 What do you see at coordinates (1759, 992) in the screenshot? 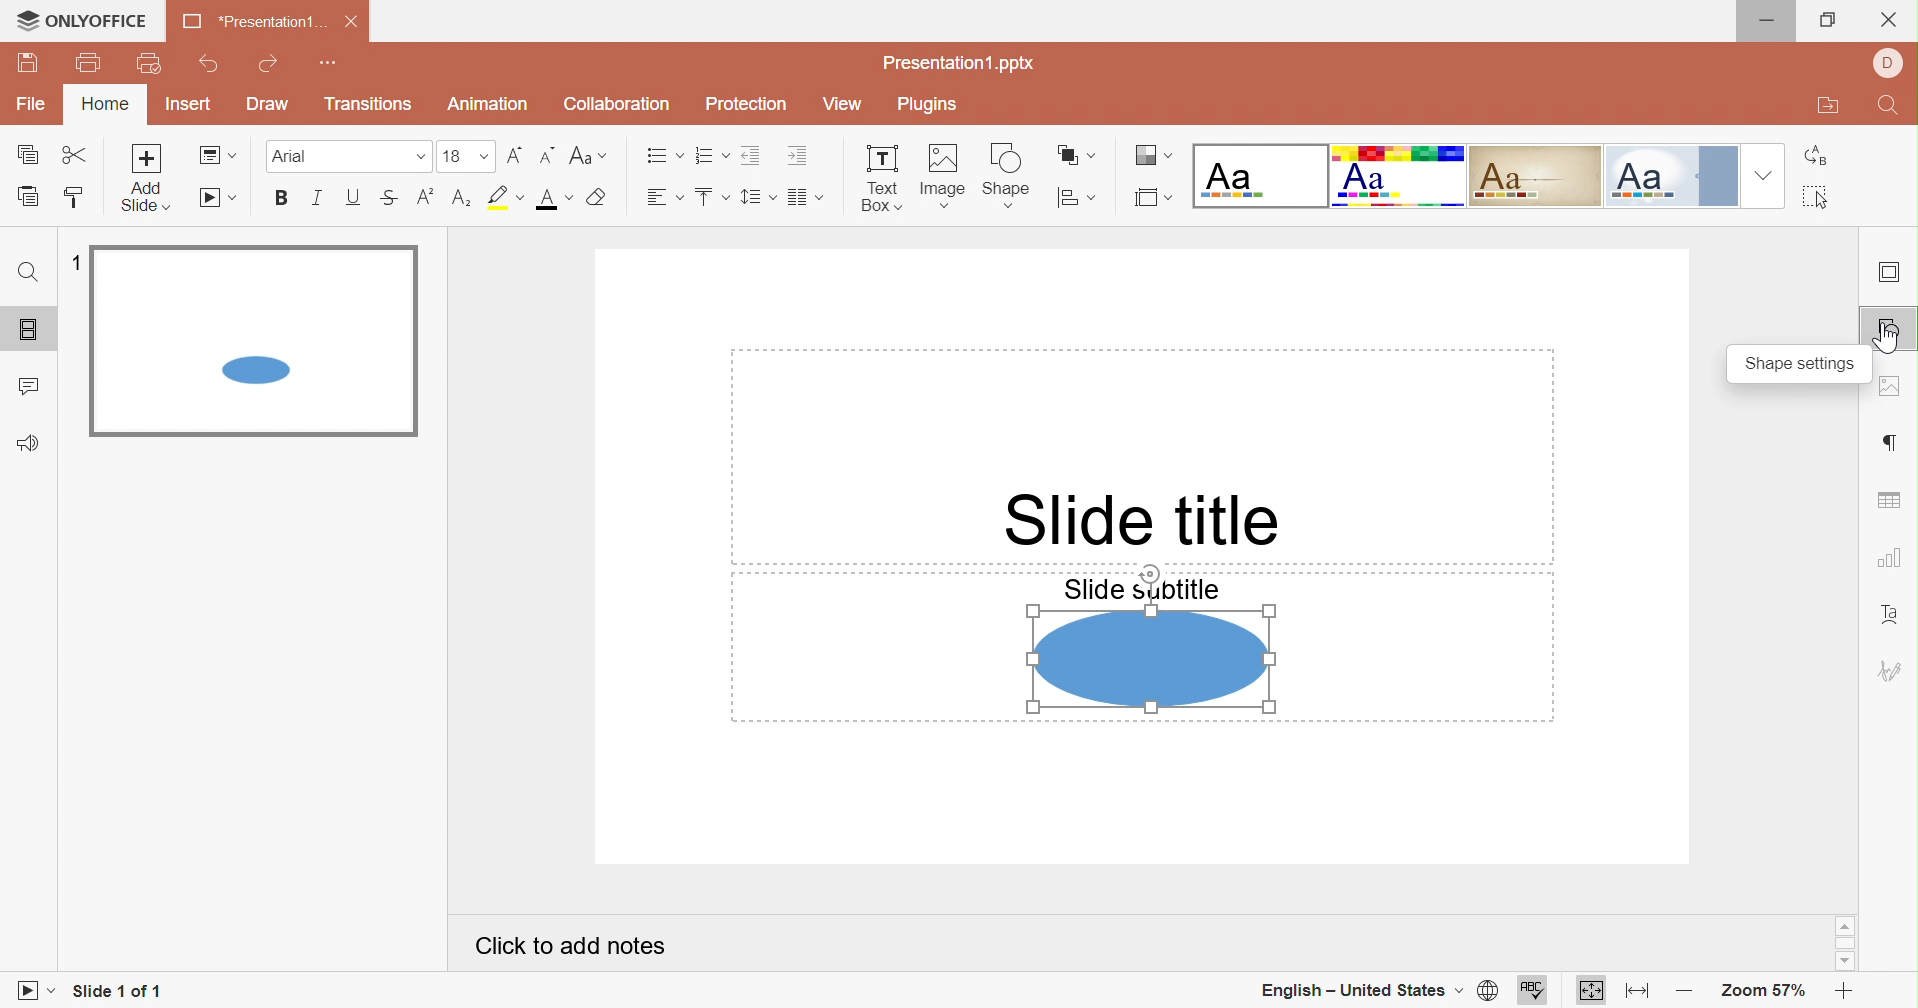
I see `Zoom 67%` at bounding box center [1759, 992].